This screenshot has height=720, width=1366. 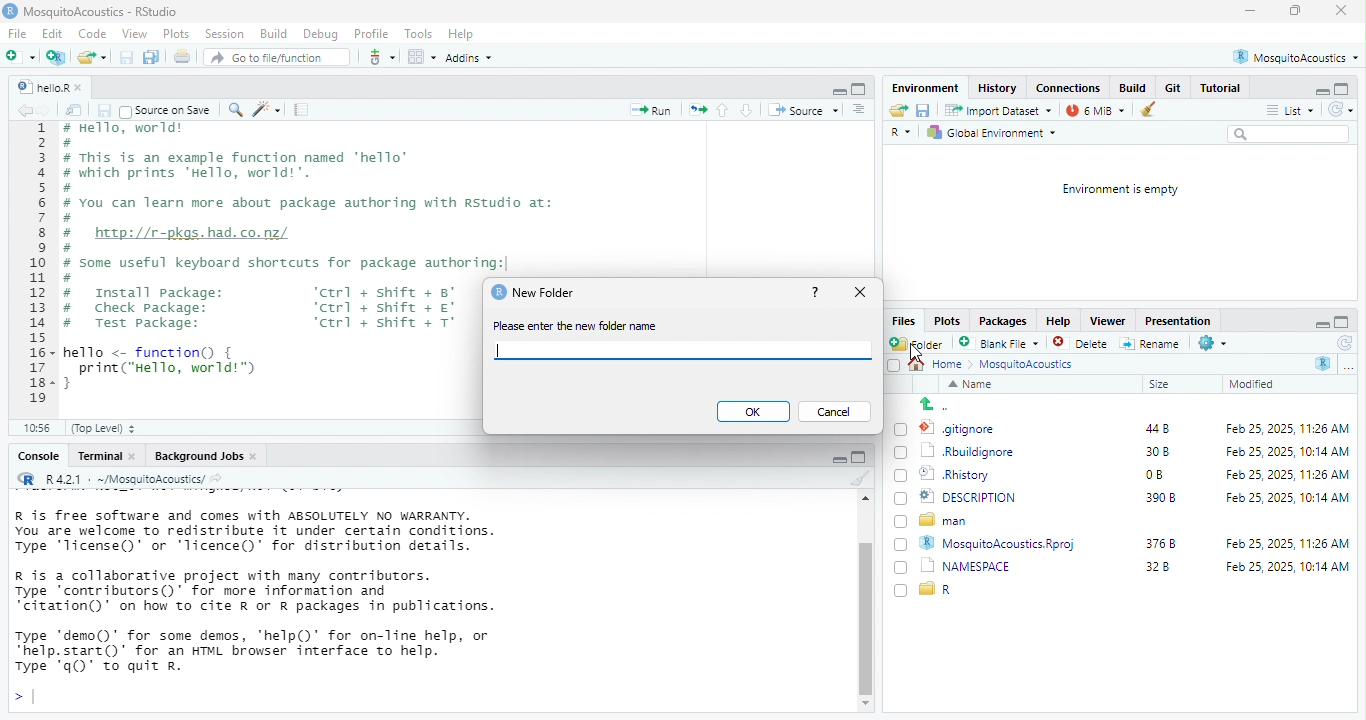 I want to click on create a project, so click(x=57, y=57).